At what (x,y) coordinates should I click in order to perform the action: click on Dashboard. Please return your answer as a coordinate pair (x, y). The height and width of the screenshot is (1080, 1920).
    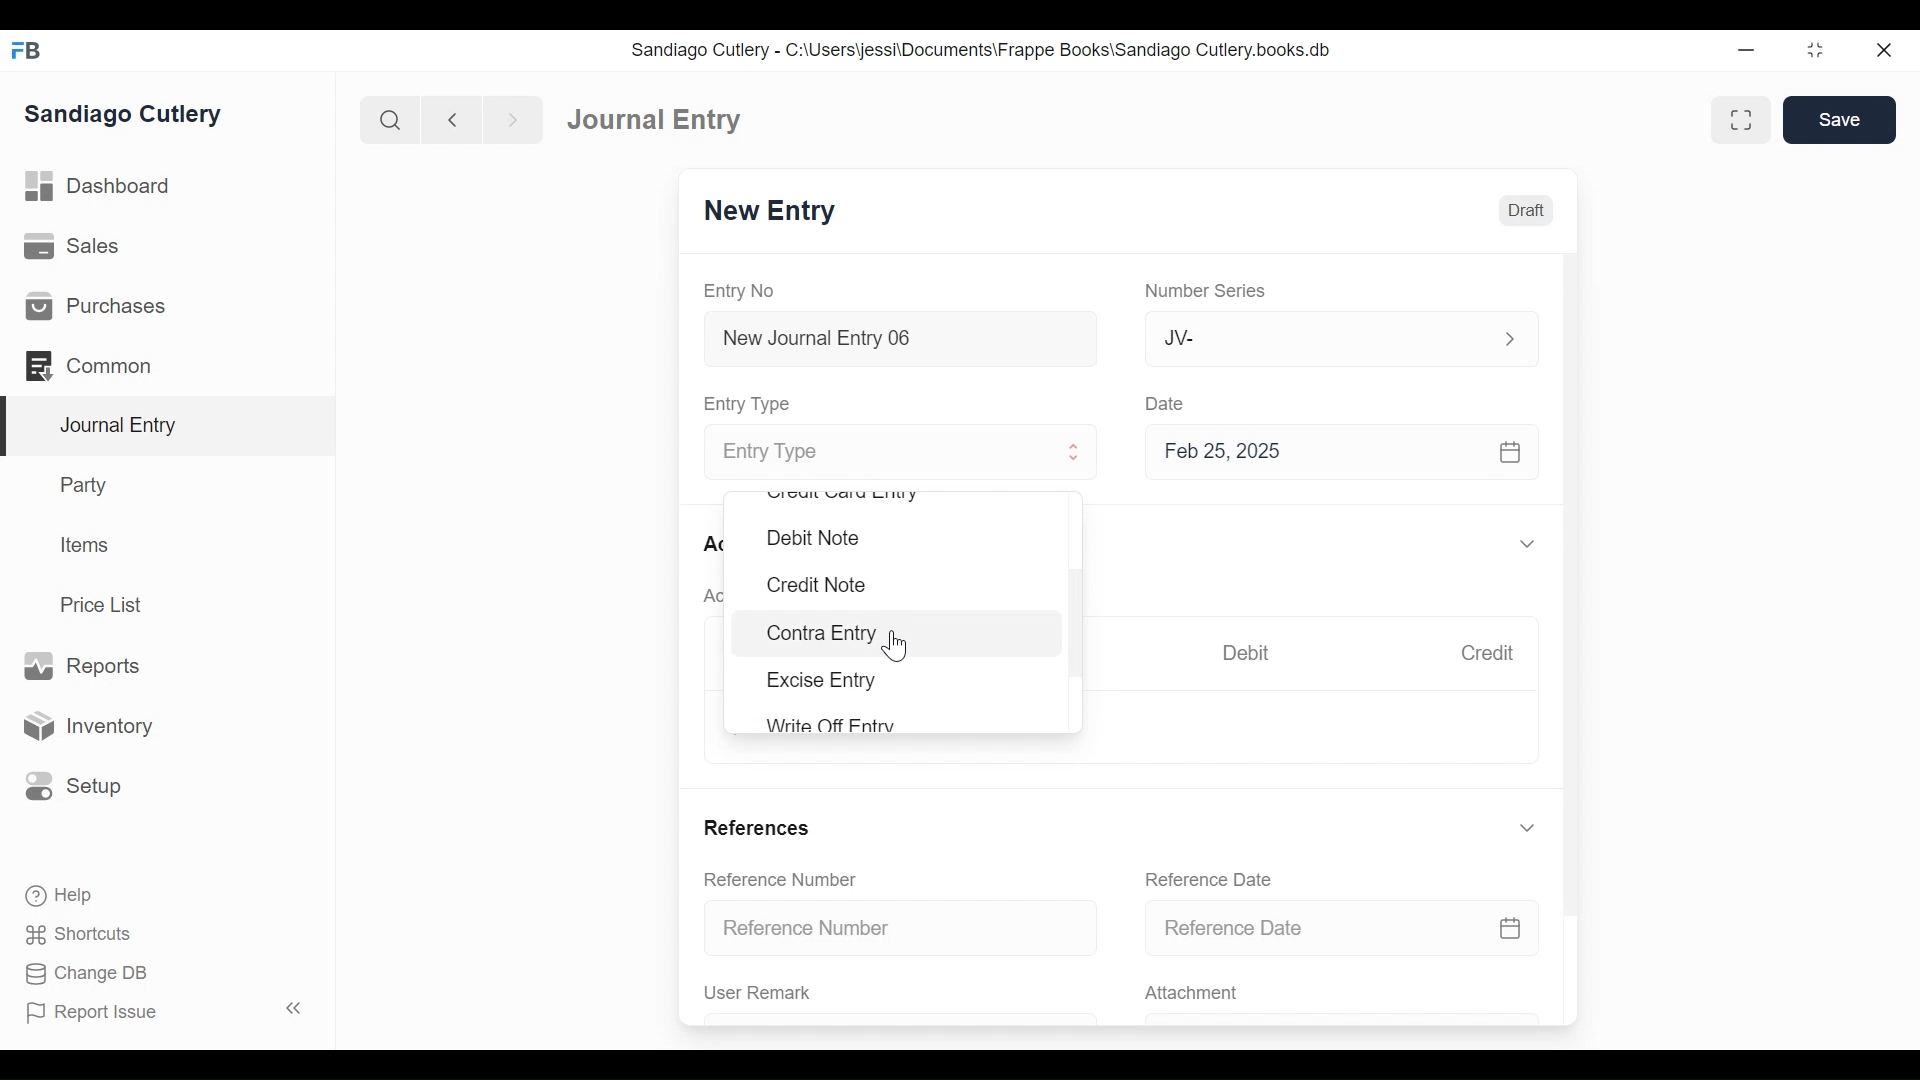
    Looking at the image, I should click on (100, 187).